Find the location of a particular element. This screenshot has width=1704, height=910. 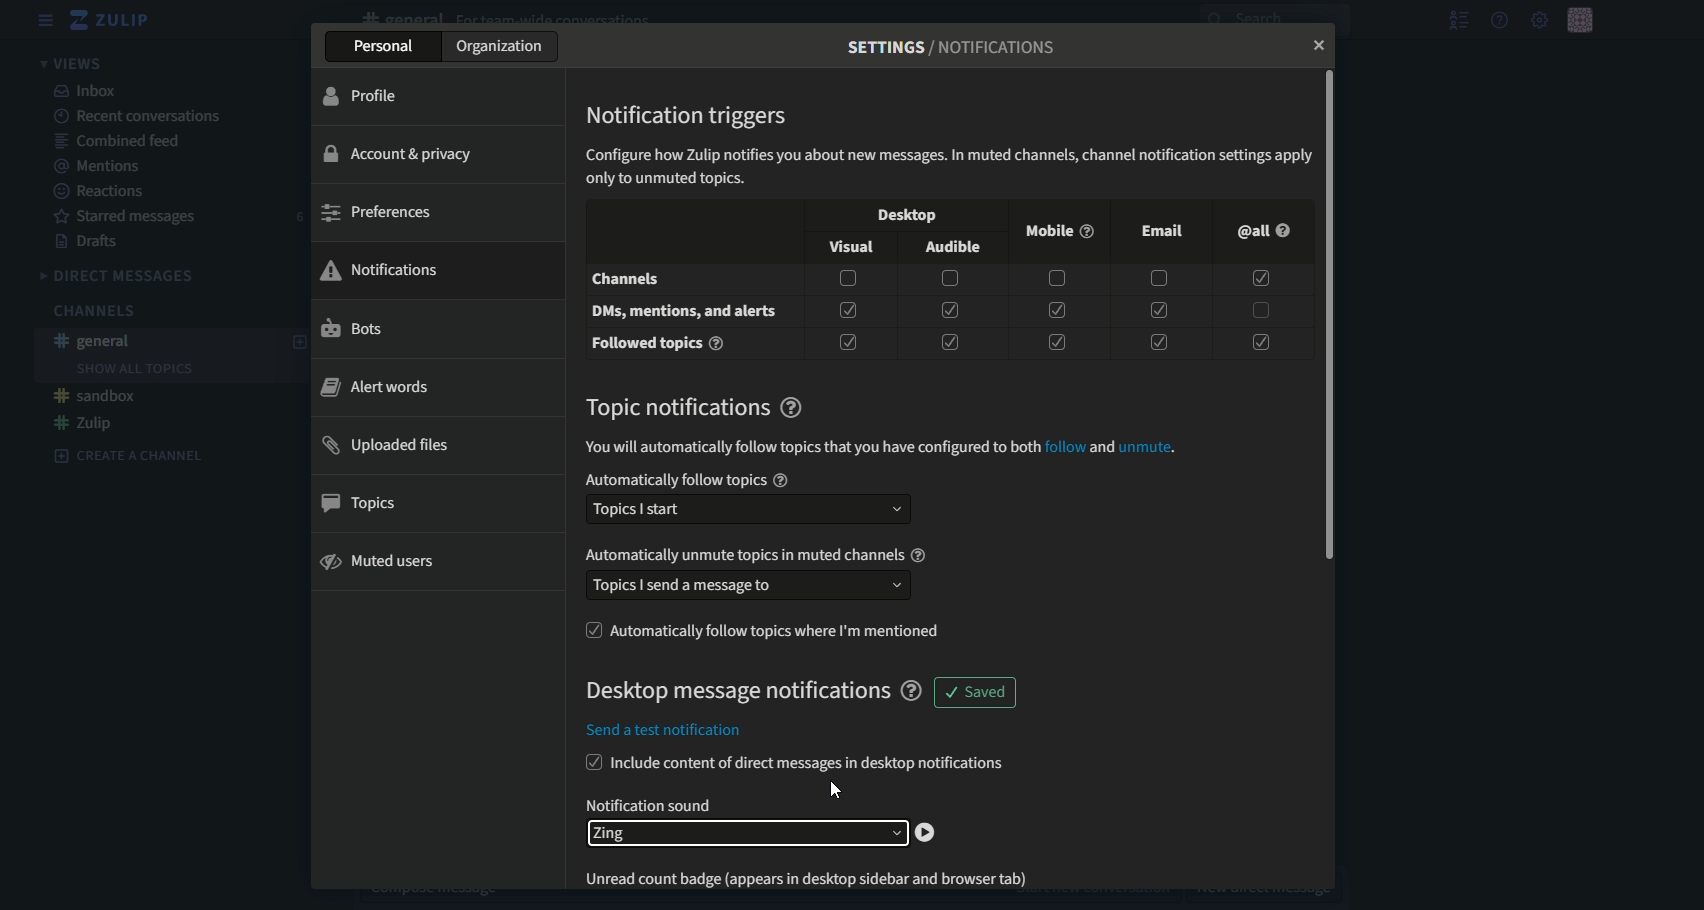

text is located at coordinates (689, 480).